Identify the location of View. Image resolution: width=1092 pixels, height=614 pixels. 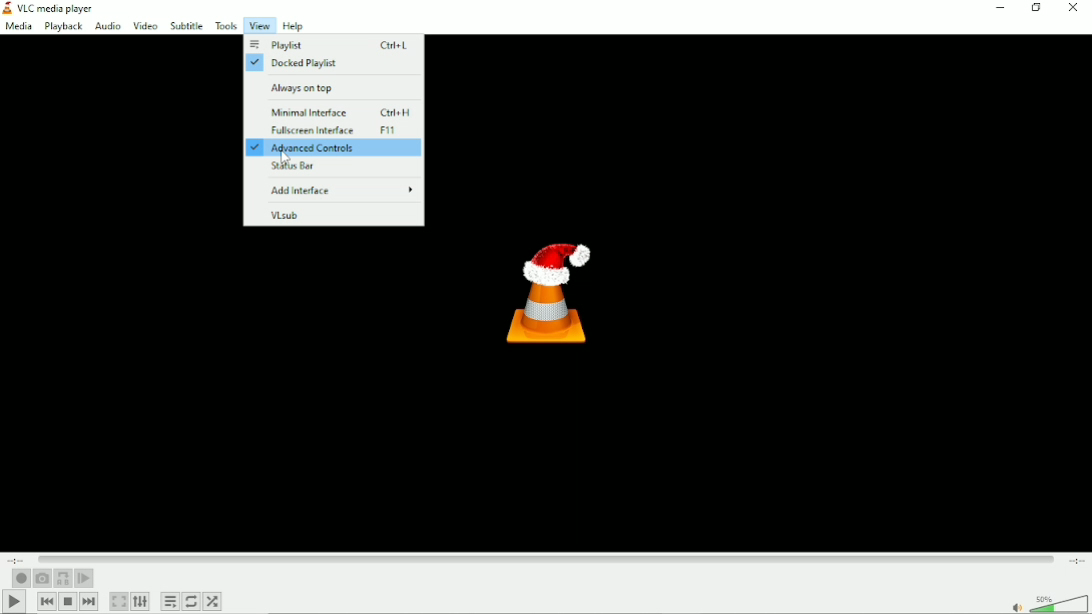
(259, 25).